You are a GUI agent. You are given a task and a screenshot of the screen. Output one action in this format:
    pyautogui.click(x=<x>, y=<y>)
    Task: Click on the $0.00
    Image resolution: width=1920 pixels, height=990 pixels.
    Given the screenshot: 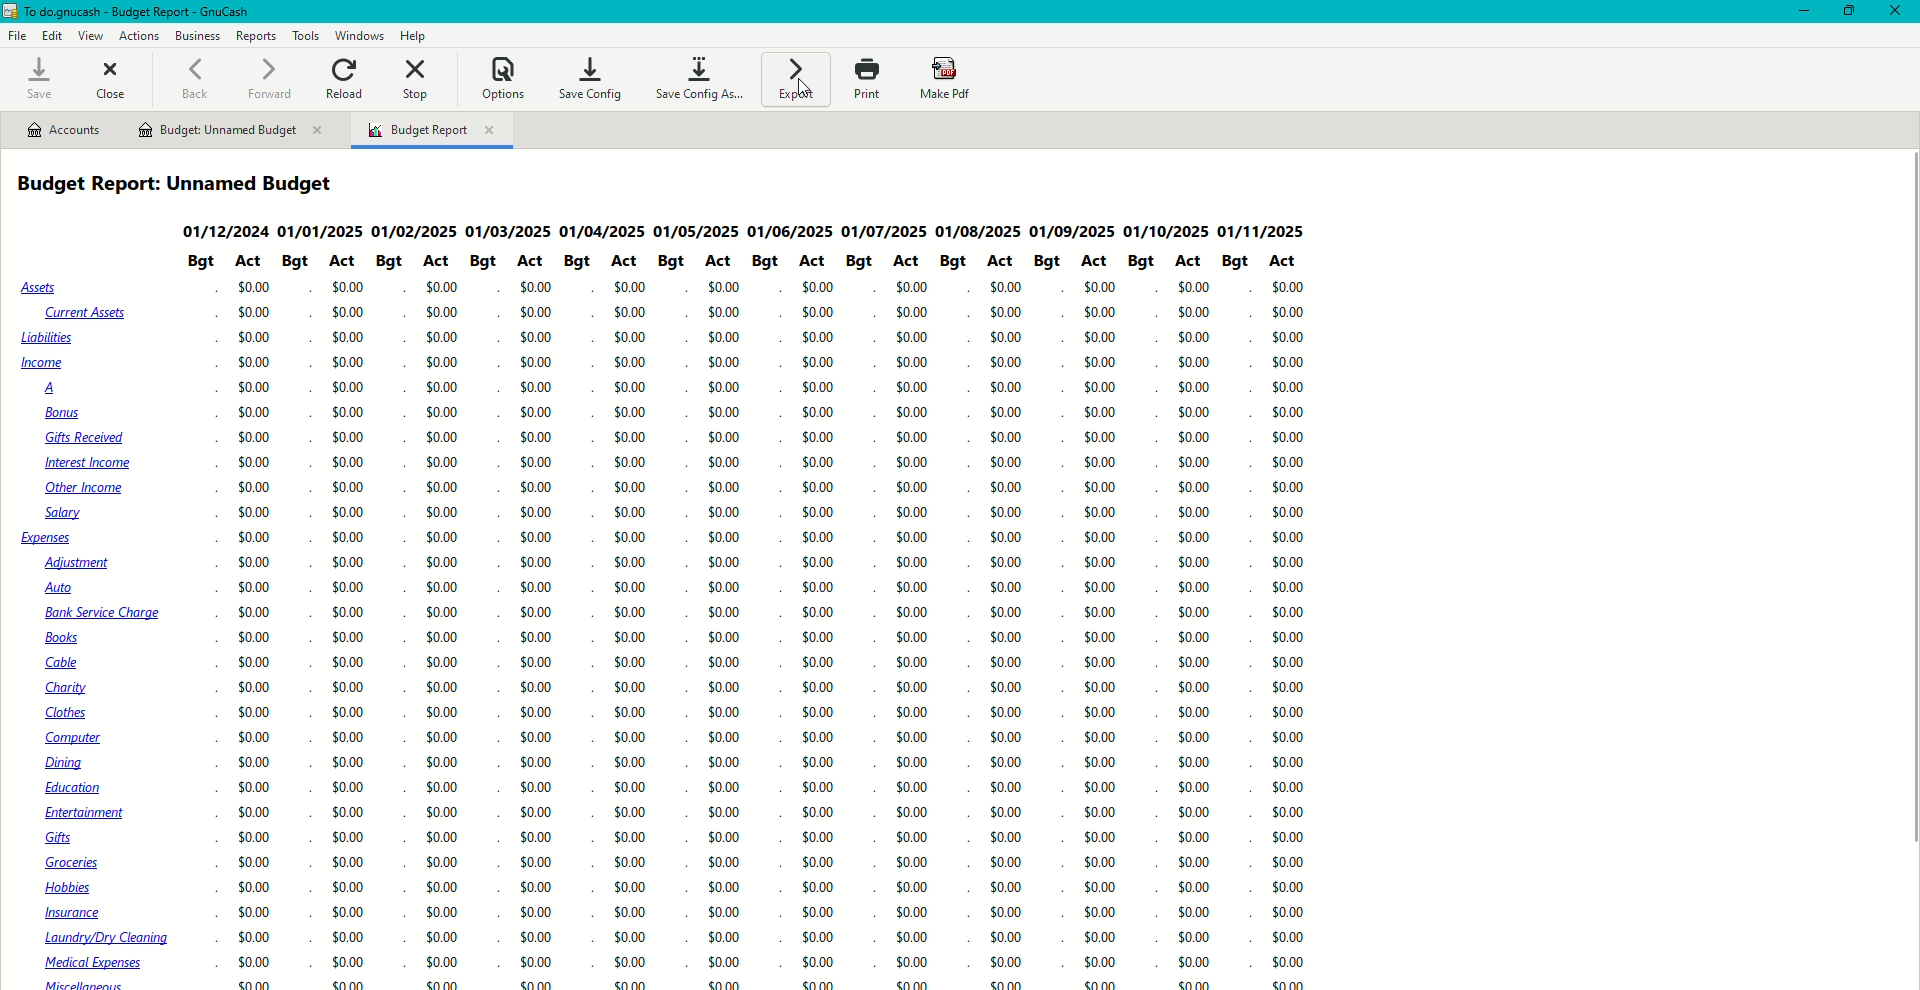 What is the action you would take?
    pyautogui.click(x=726, y=613)
    